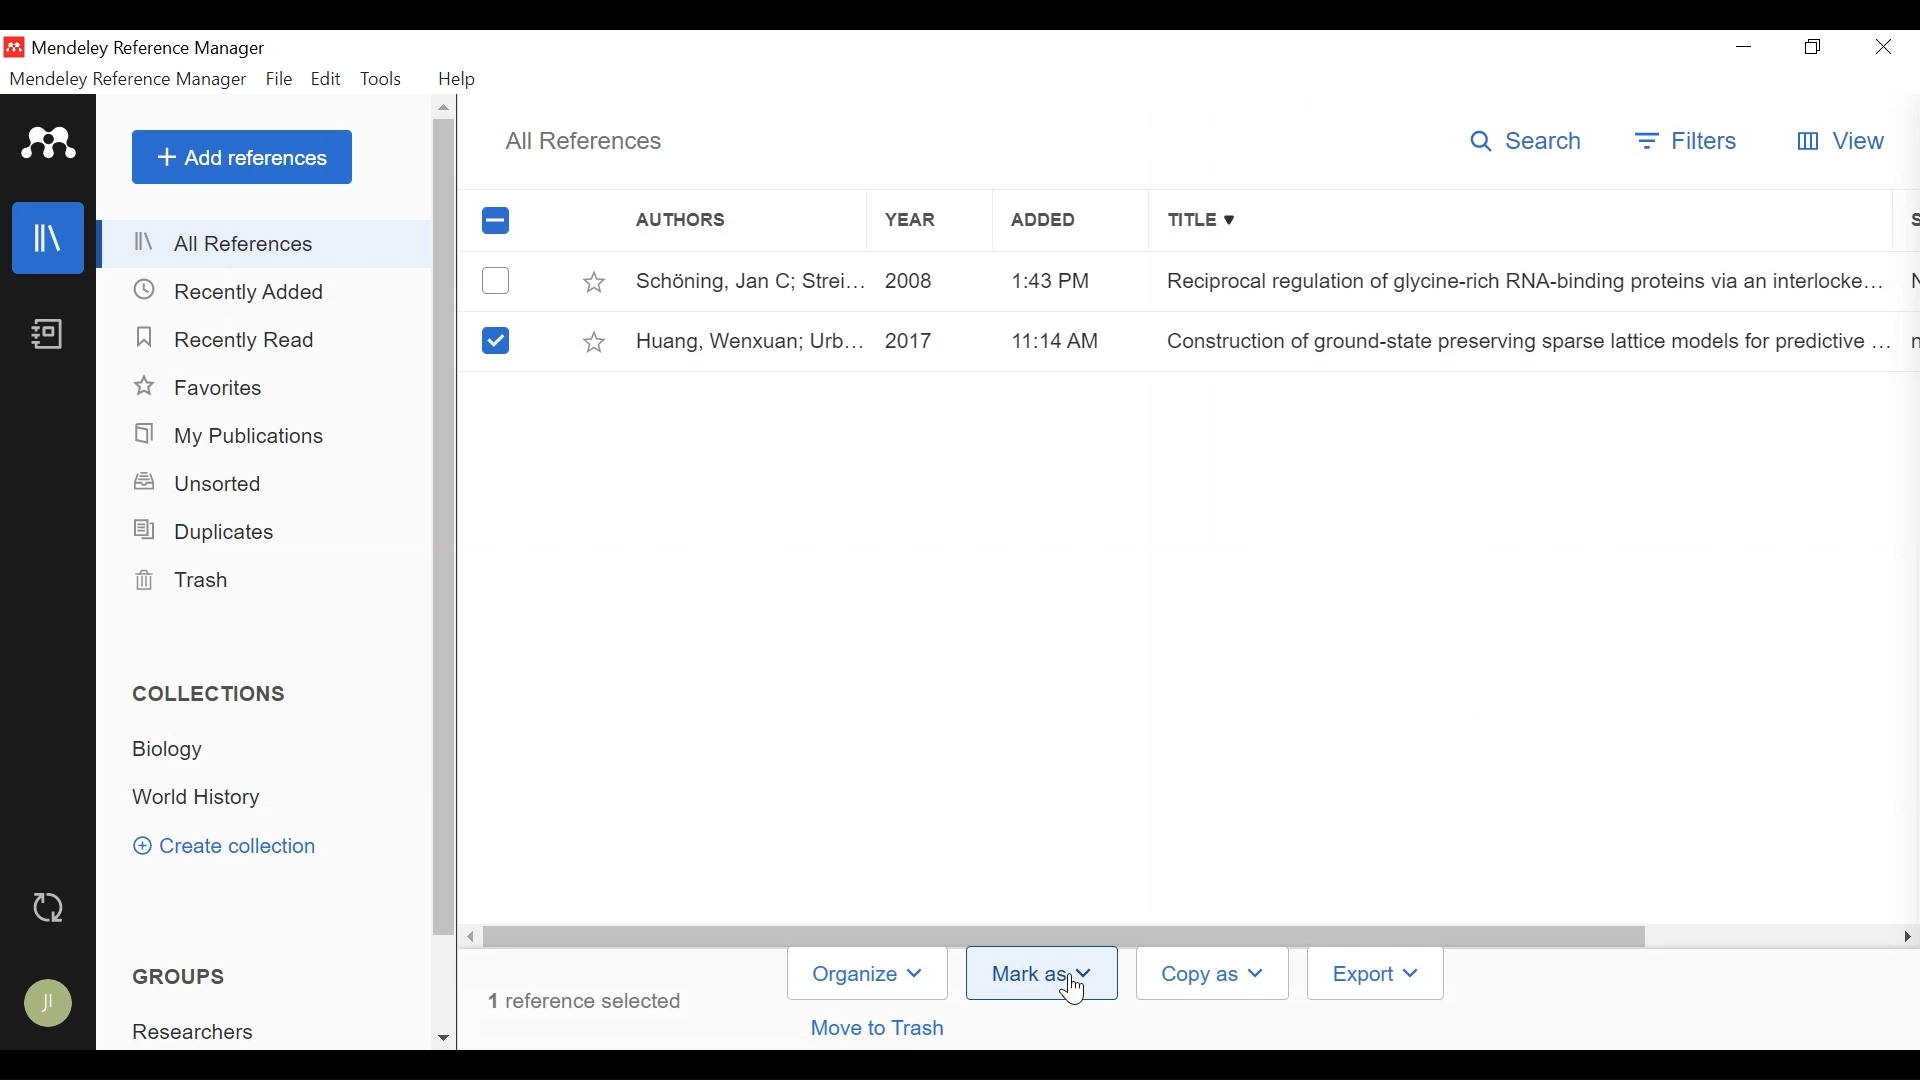 This screenshot has width=1920, height=1080. I want to click on 11:14 AM, so click(1052, 340).